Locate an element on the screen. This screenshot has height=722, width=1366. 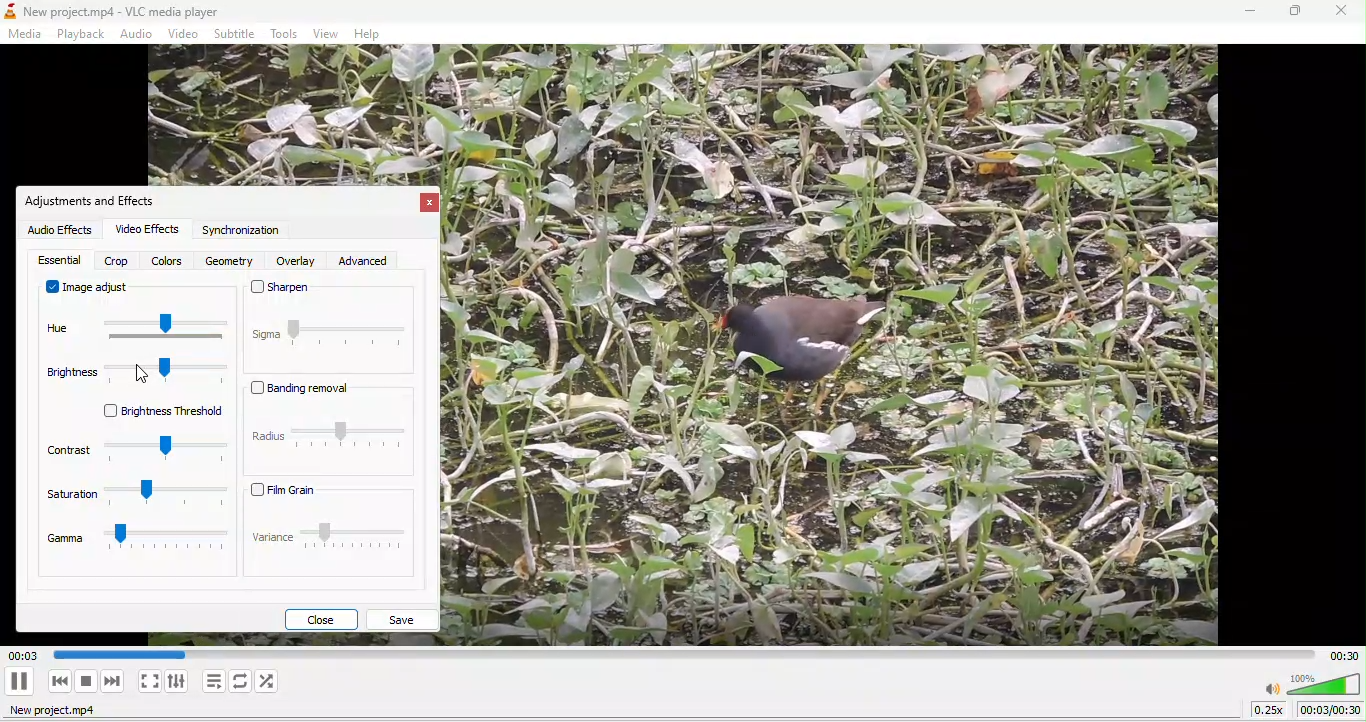
radius is located at coordinates (328, 439).